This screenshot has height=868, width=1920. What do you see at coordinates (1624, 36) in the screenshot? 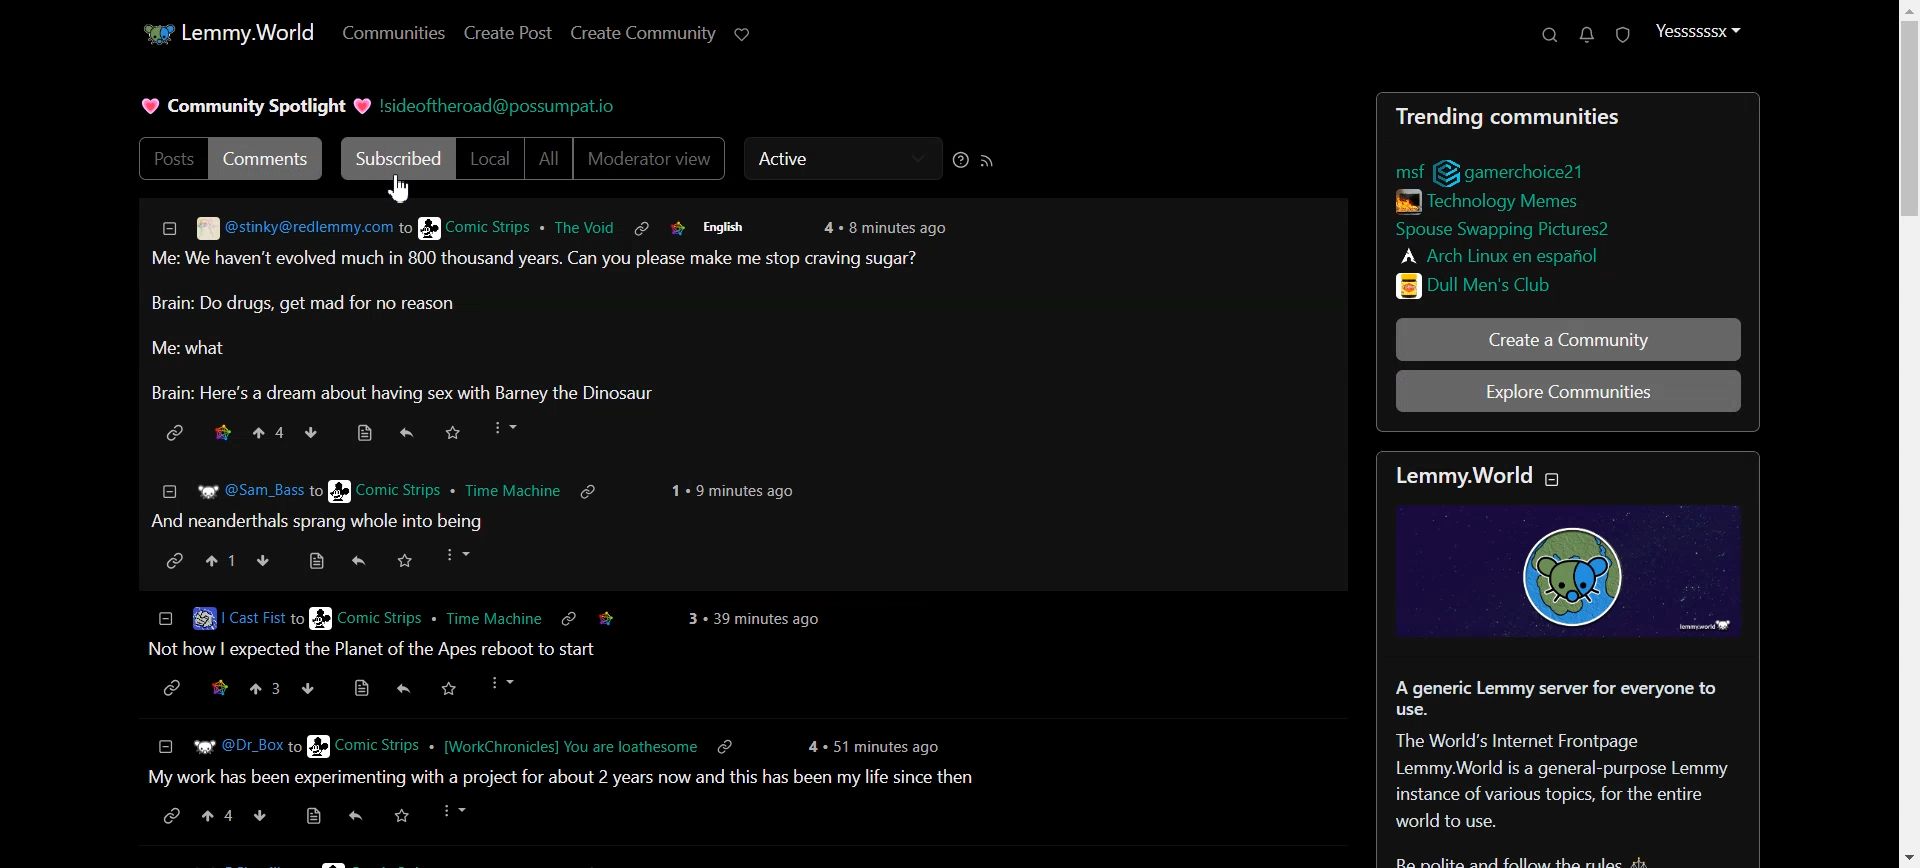
I see `Unread Report` at bounding box center [1624, 36].